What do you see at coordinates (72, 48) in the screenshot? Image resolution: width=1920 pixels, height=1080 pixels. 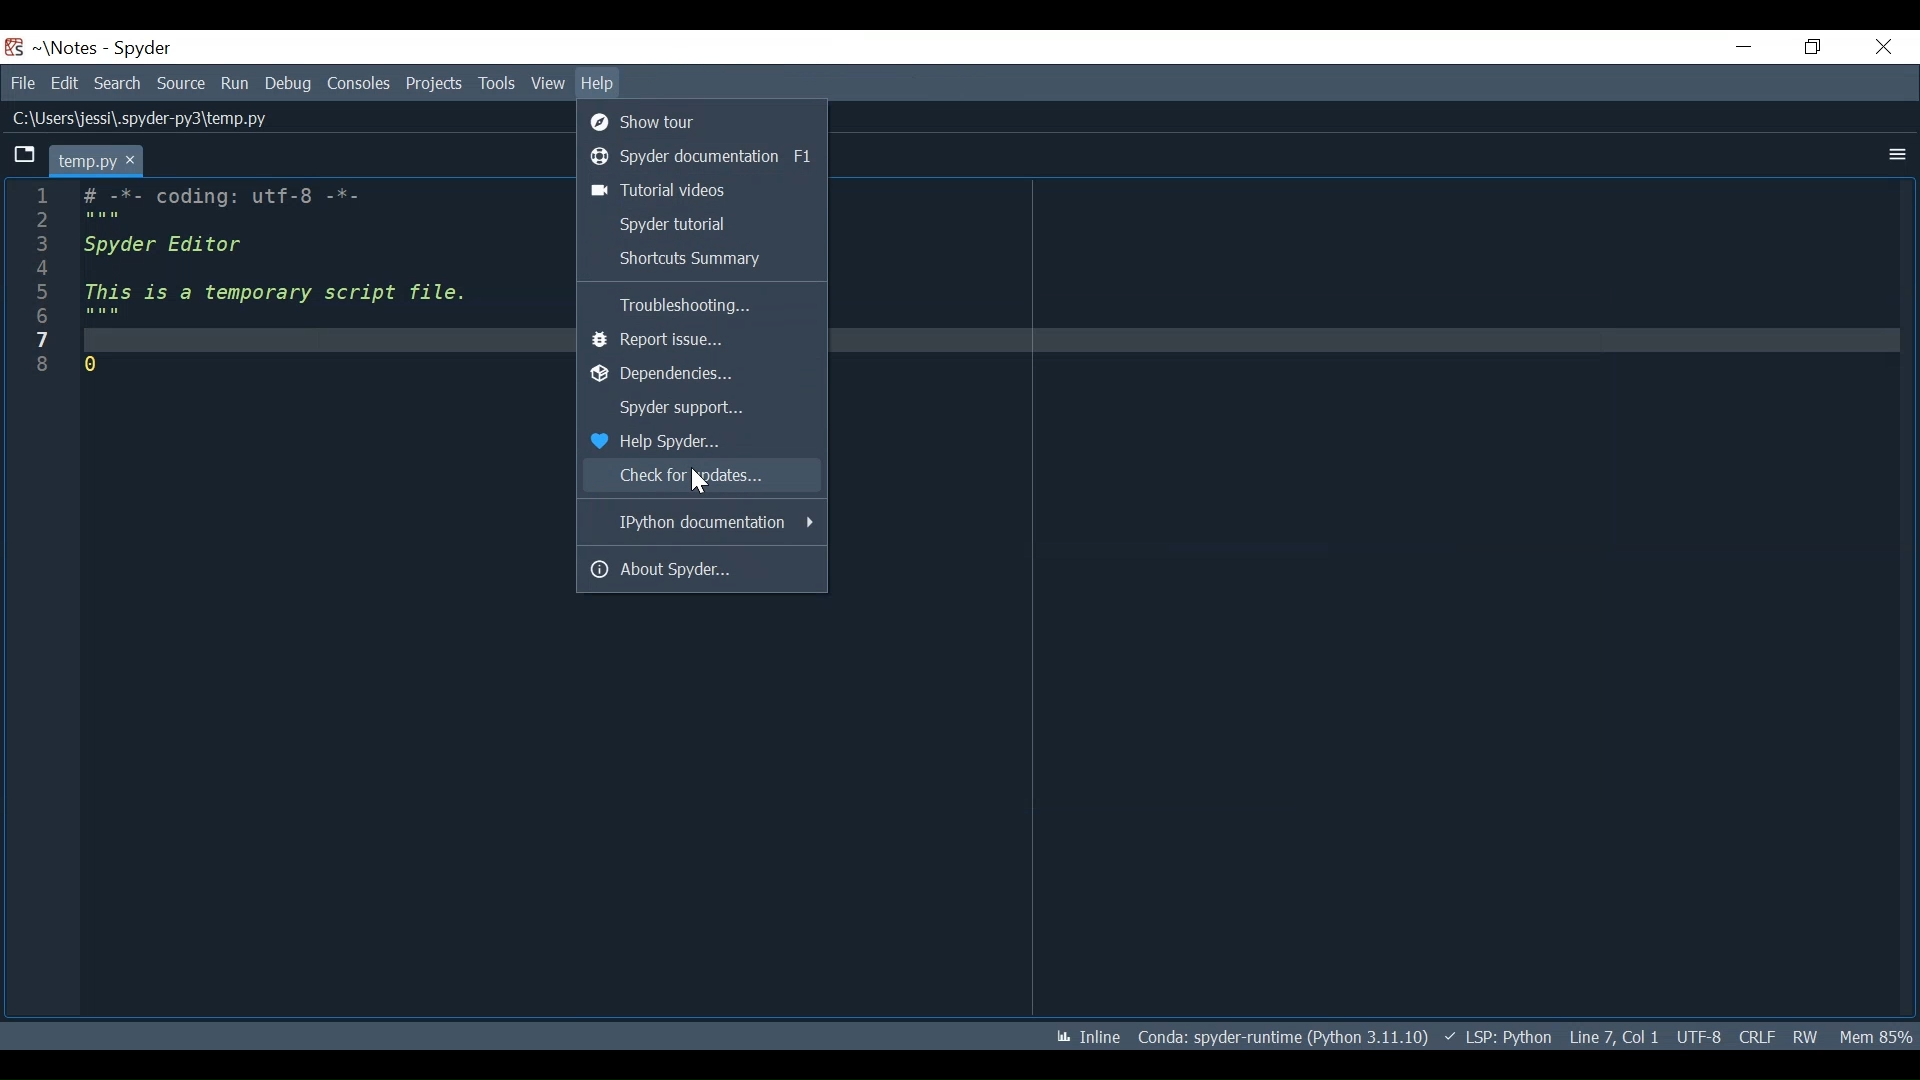 I see `Projects Name` at bounding box center [72, 48].